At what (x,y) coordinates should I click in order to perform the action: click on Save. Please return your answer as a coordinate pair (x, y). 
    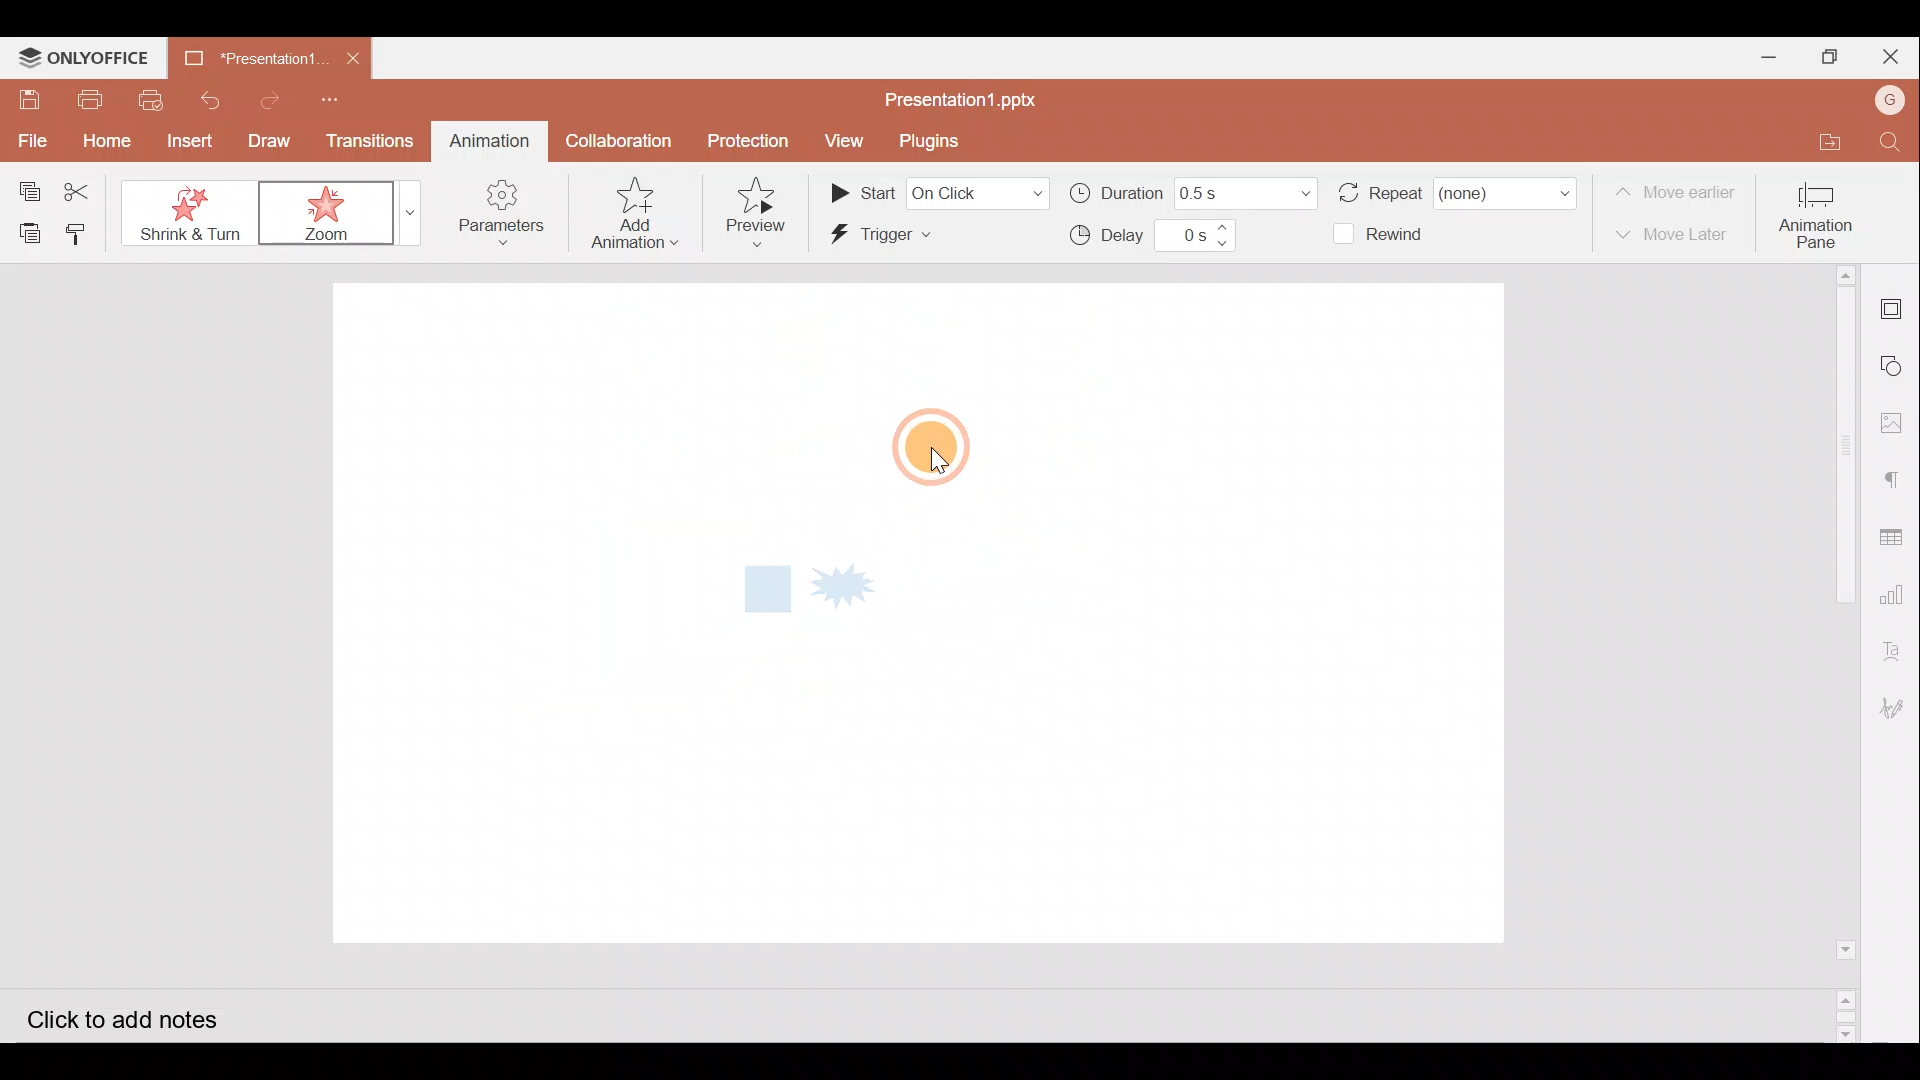
    Looking at the image, I should click on (29, 100).